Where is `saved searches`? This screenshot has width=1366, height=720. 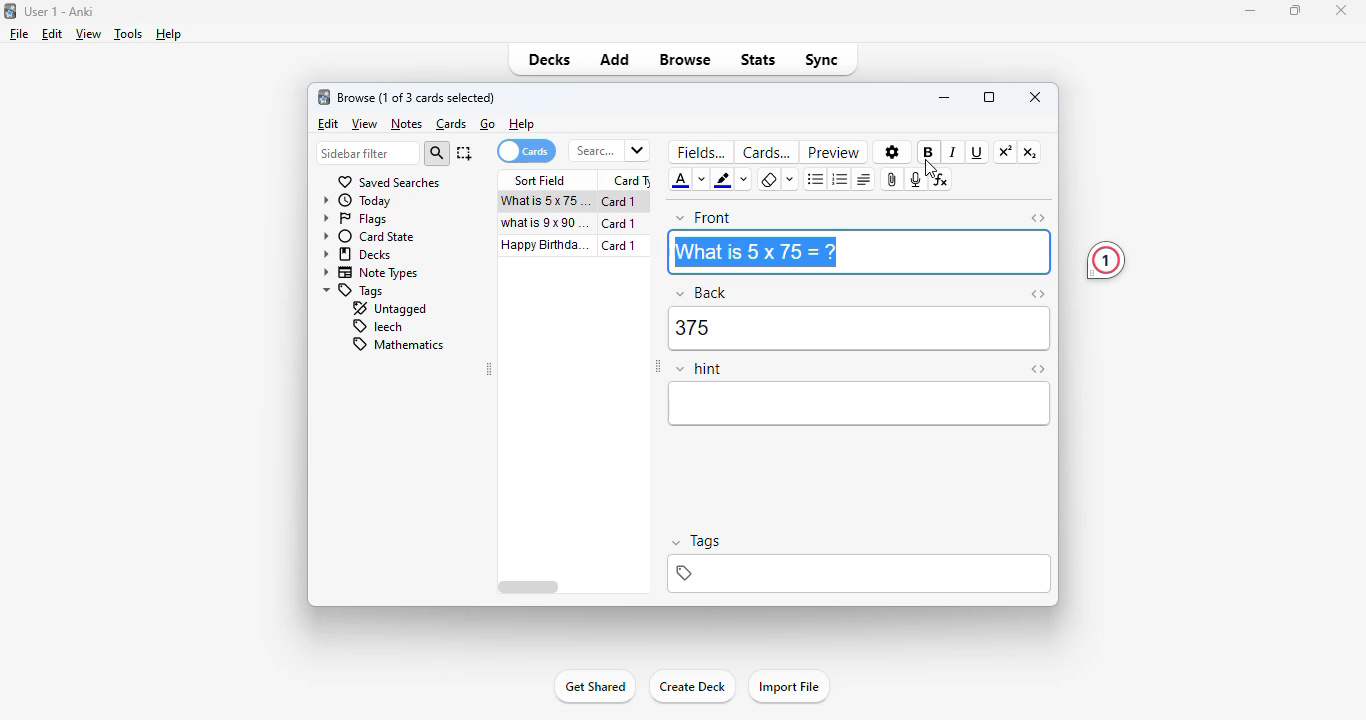
saved searches is located at coordinates (390, 182).